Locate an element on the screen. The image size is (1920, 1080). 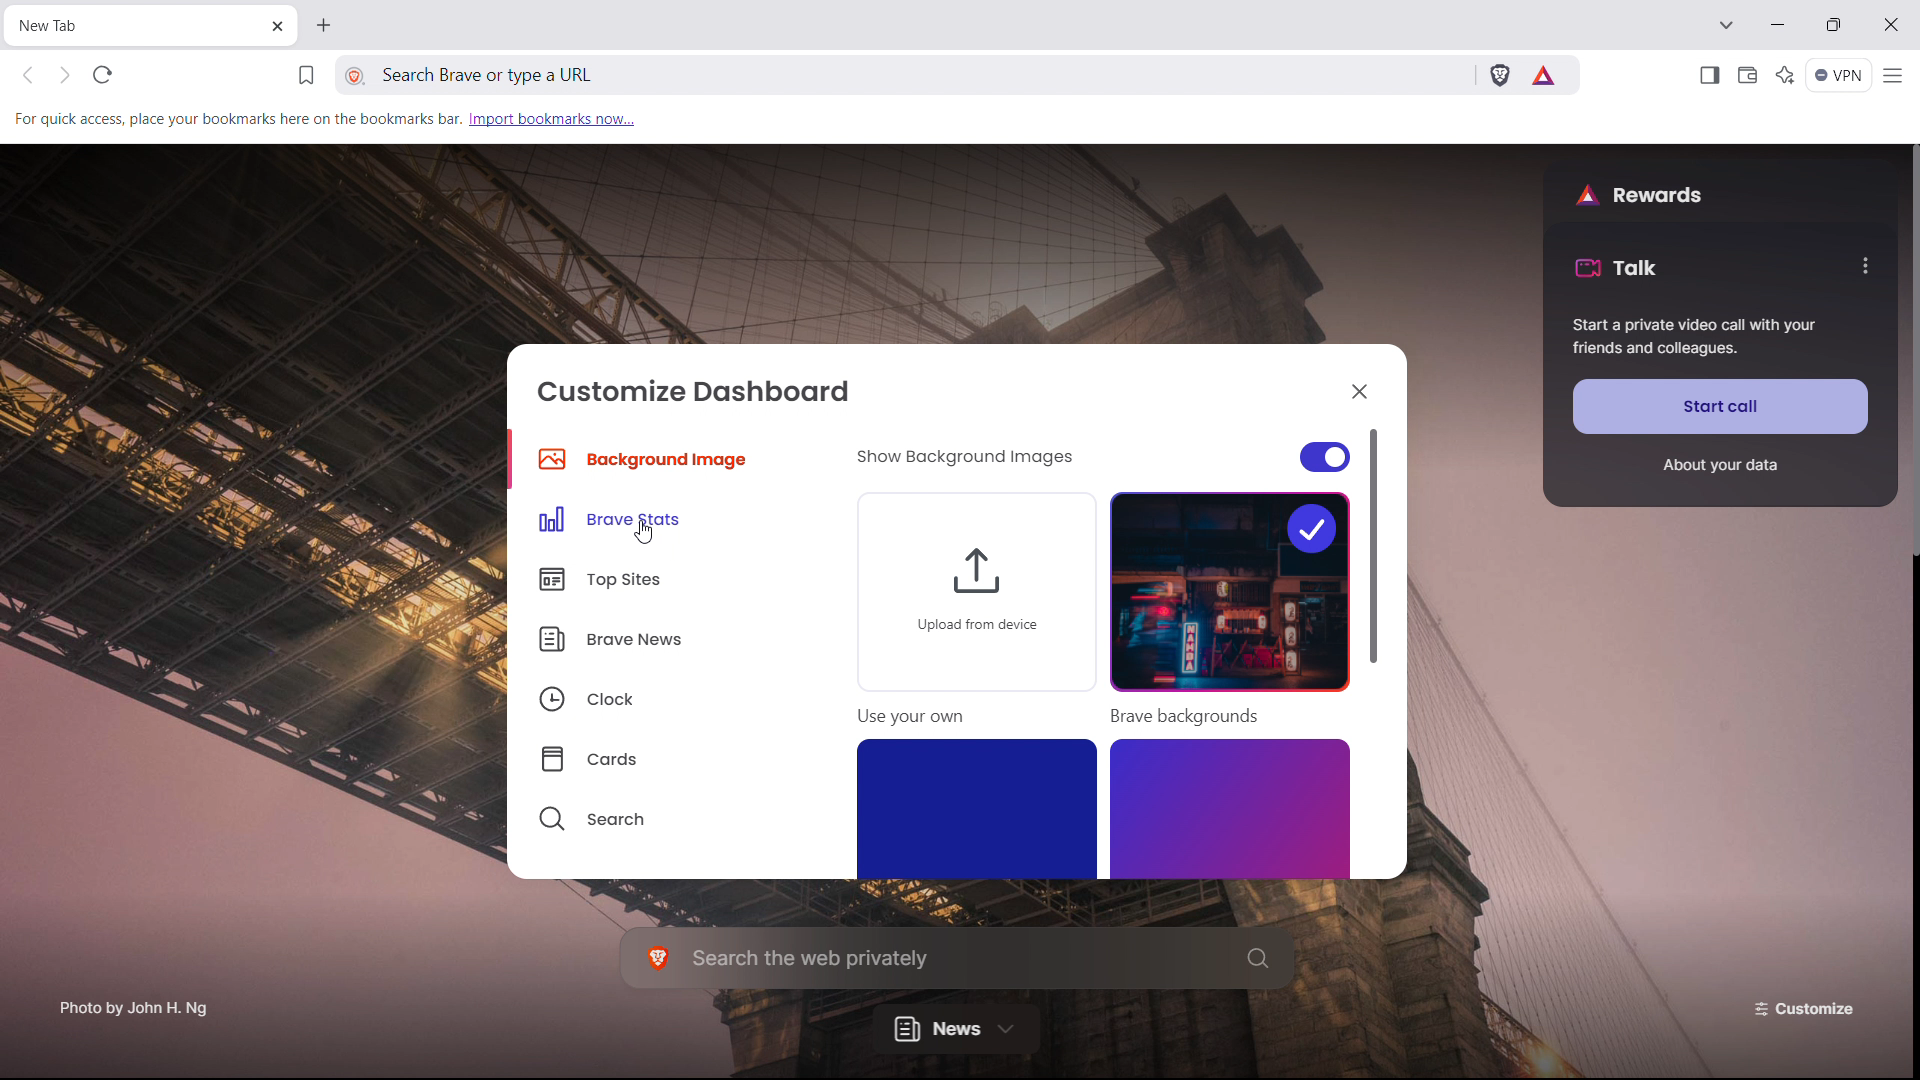
bookmark this page is located at coordinates (306, 76).